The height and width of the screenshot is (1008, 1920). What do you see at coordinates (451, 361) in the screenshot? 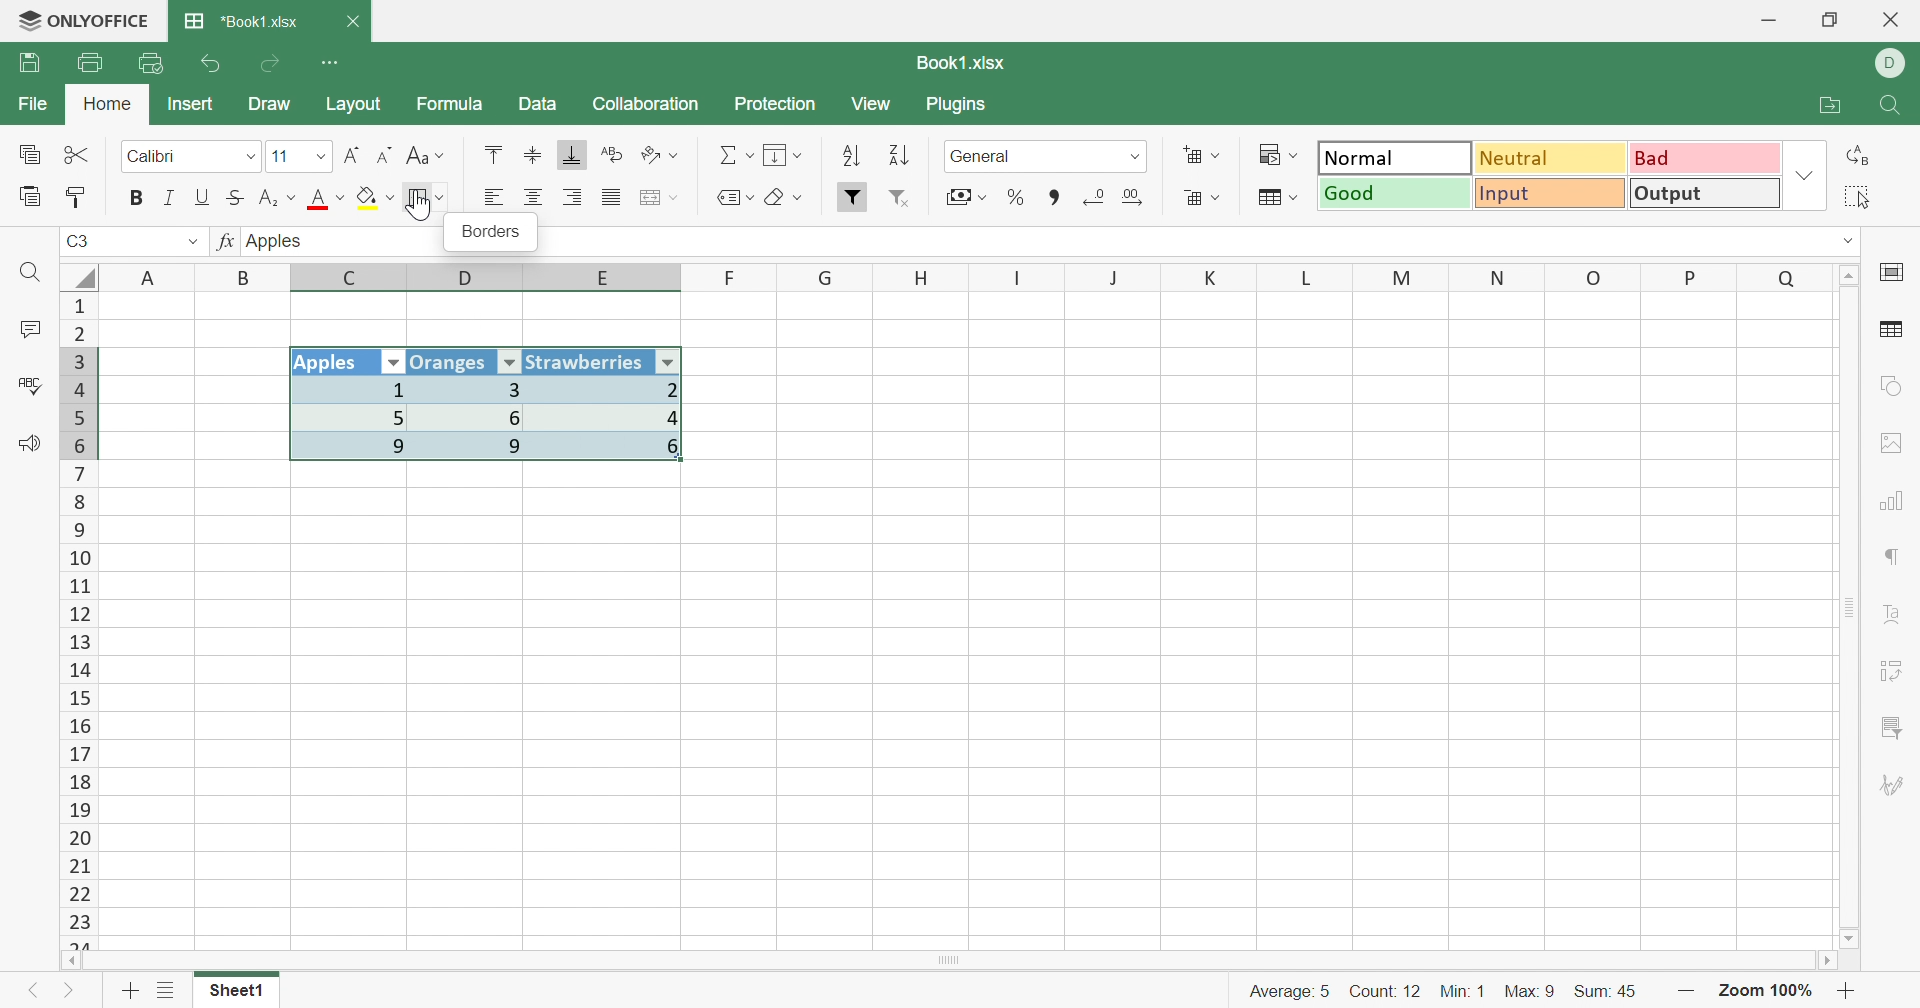
I see `Oranges` at bounding box center [451, 361].